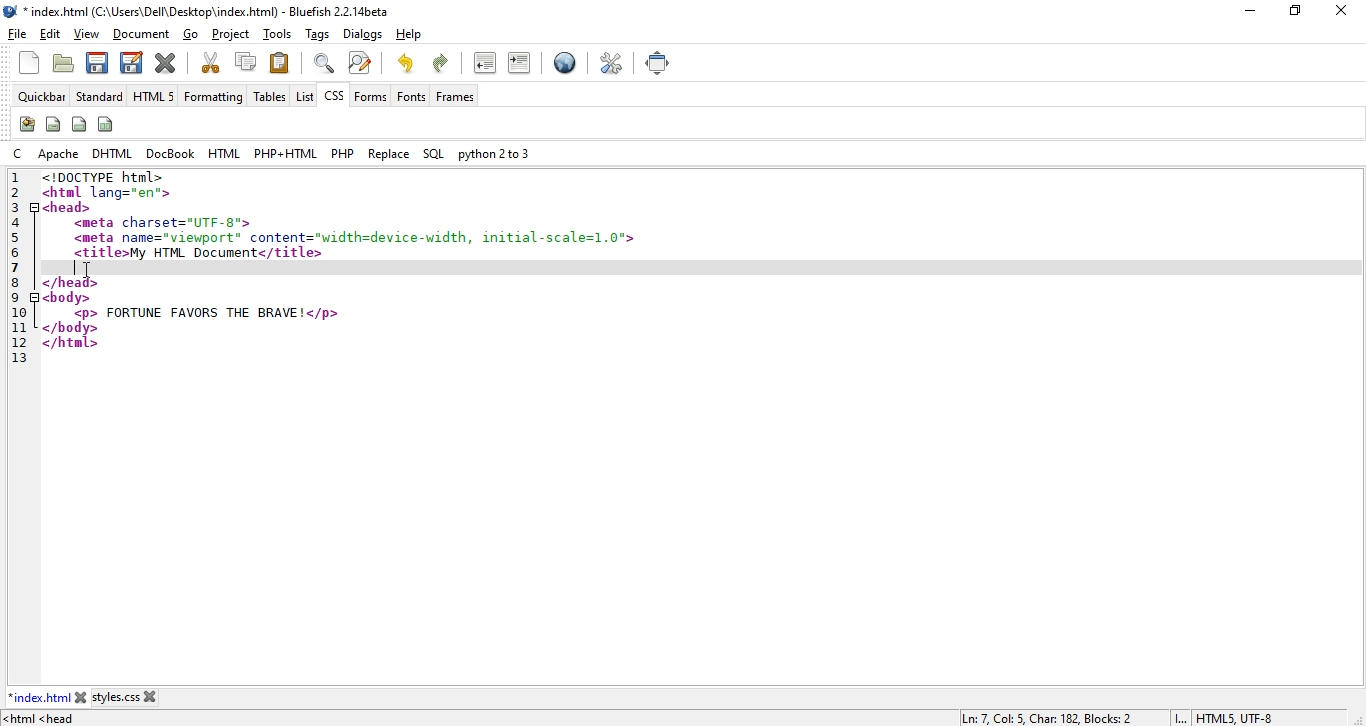  What do you see at coordinates (16, 281) in the screenshot?
I see `8` at bounding box center [16, 281].